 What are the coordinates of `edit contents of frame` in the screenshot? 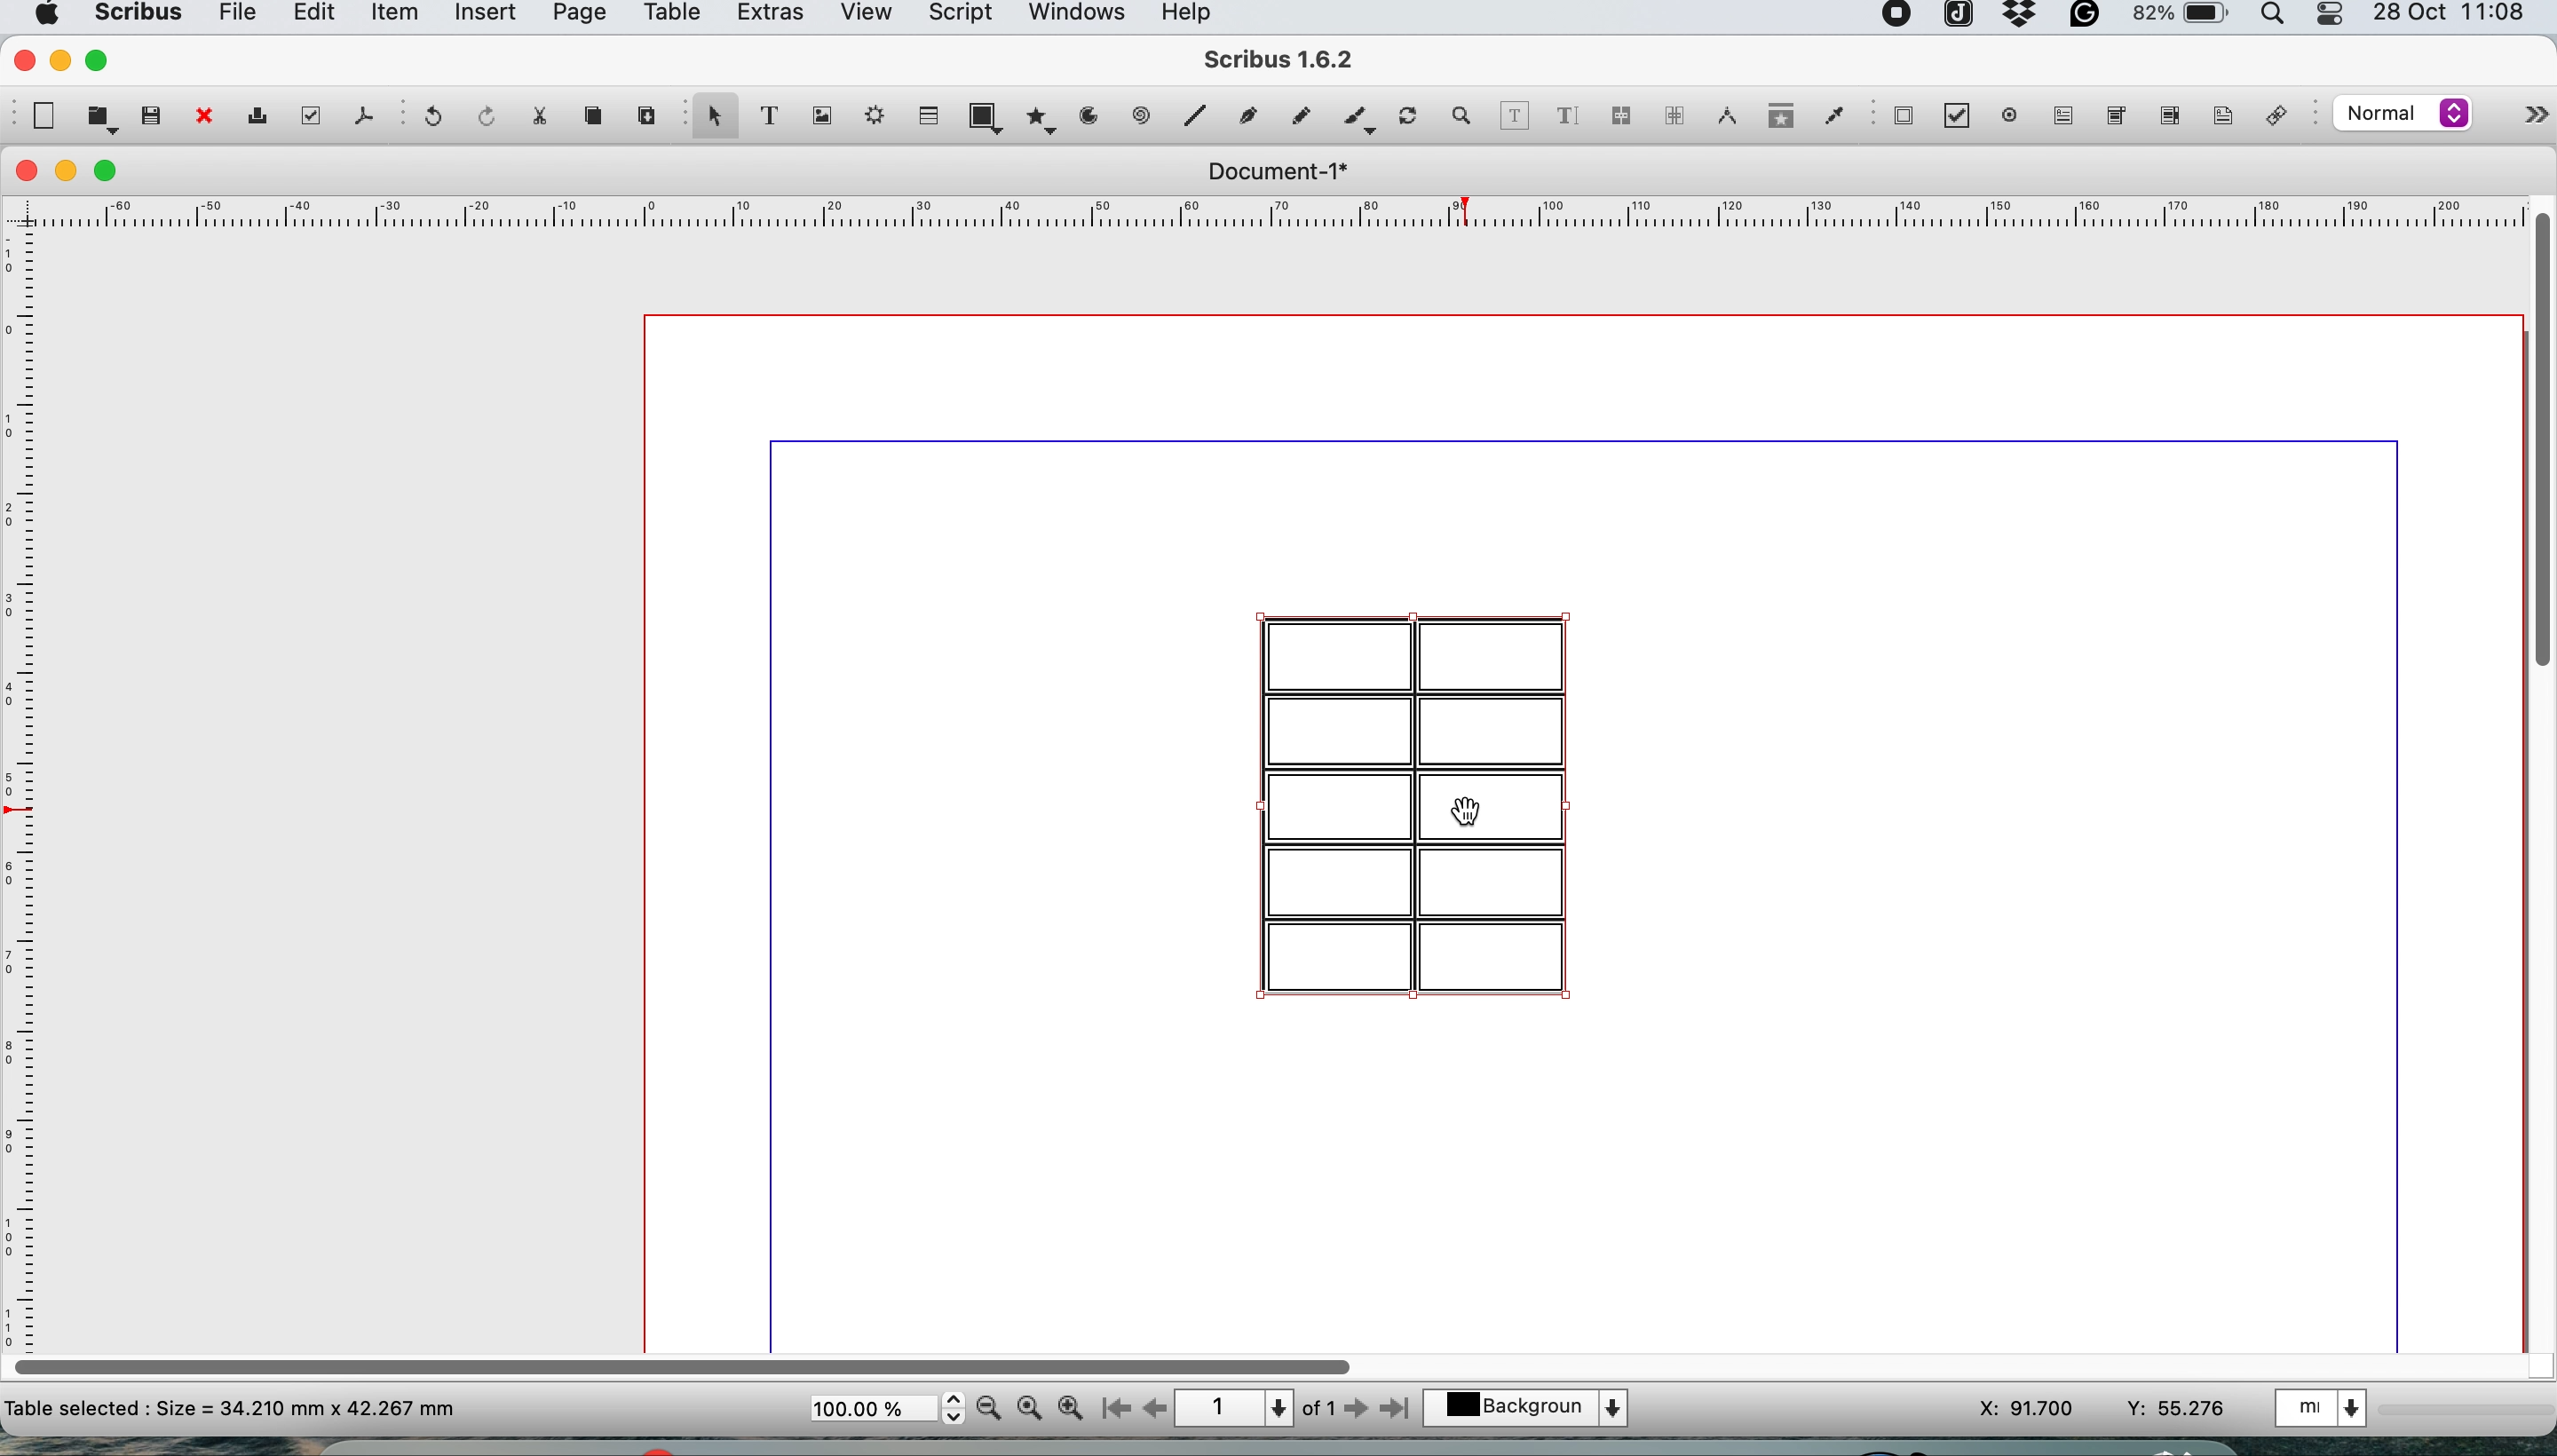 It's located at (1514, 114).